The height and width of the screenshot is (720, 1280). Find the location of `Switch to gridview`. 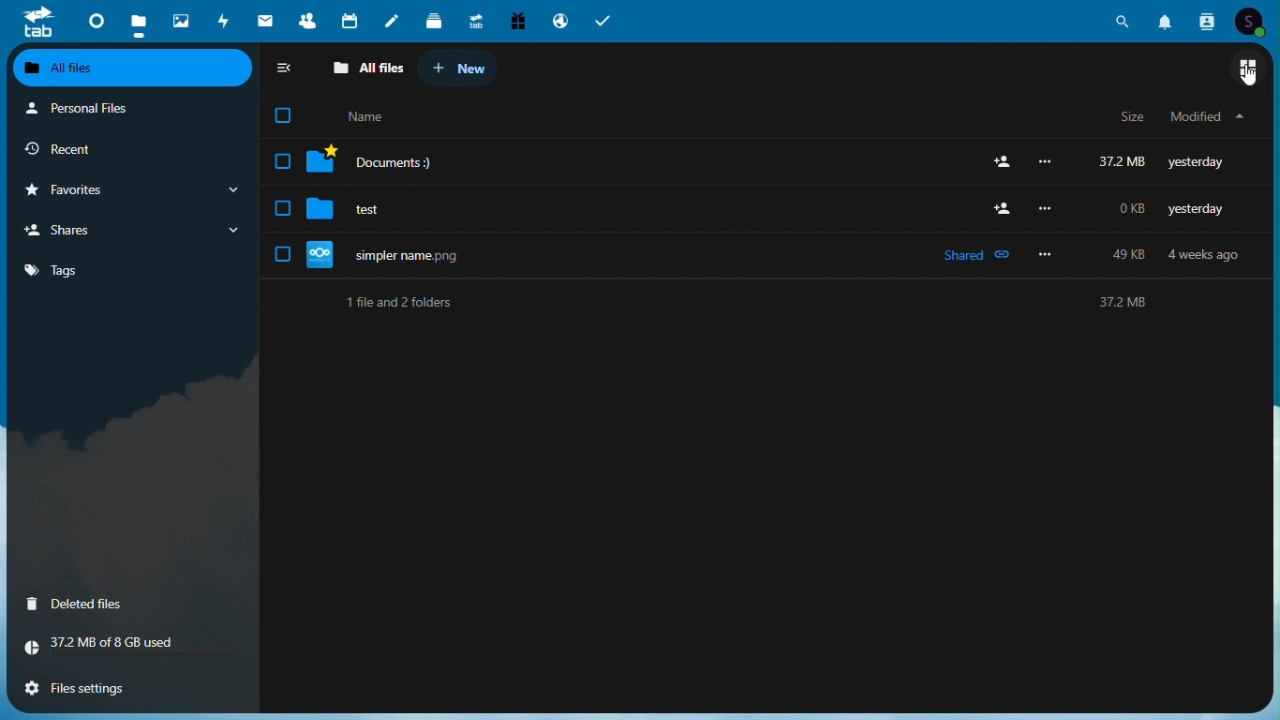

Switch to gridview is located at coordinates (1249, 72).